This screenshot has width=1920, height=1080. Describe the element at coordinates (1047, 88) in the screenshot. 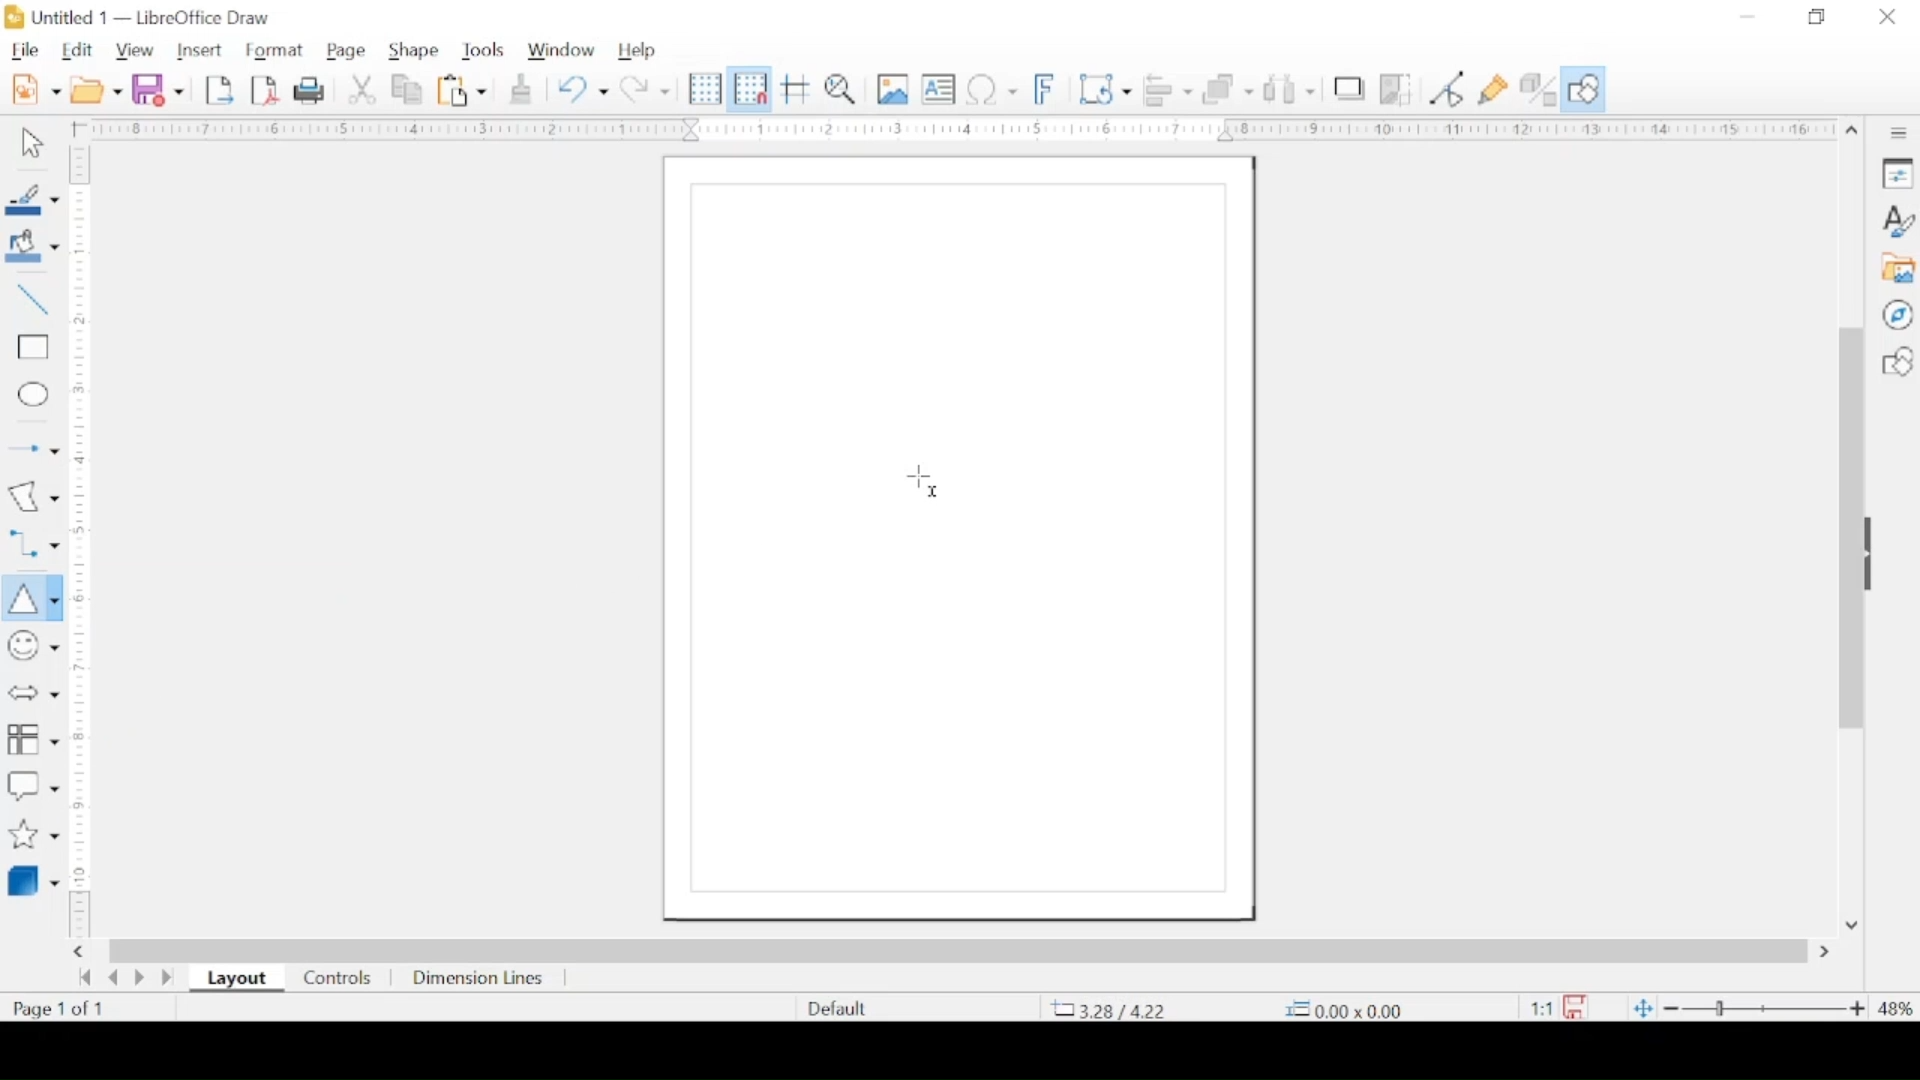

I see `insert fontwork text` at that location.